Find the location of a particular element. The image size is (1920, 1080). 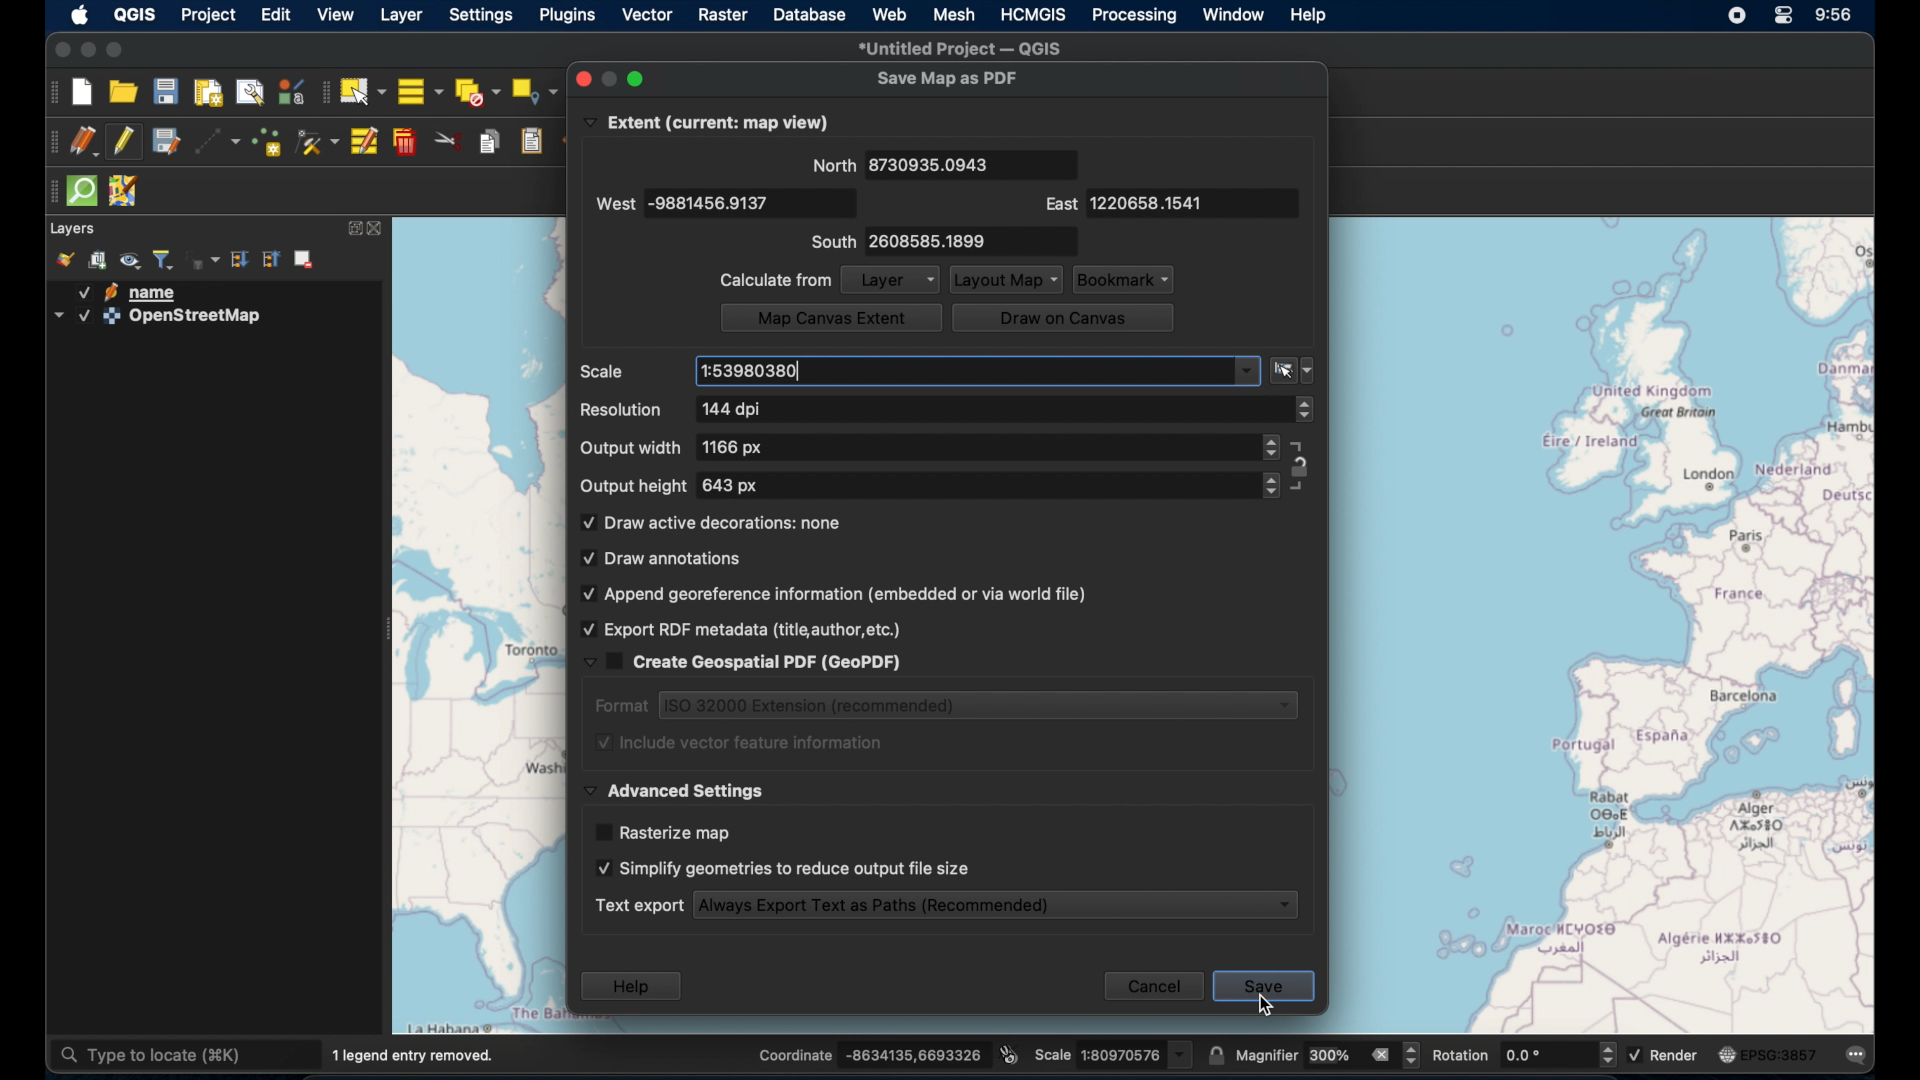

magnifier is located at coordinates (1329, 1054).